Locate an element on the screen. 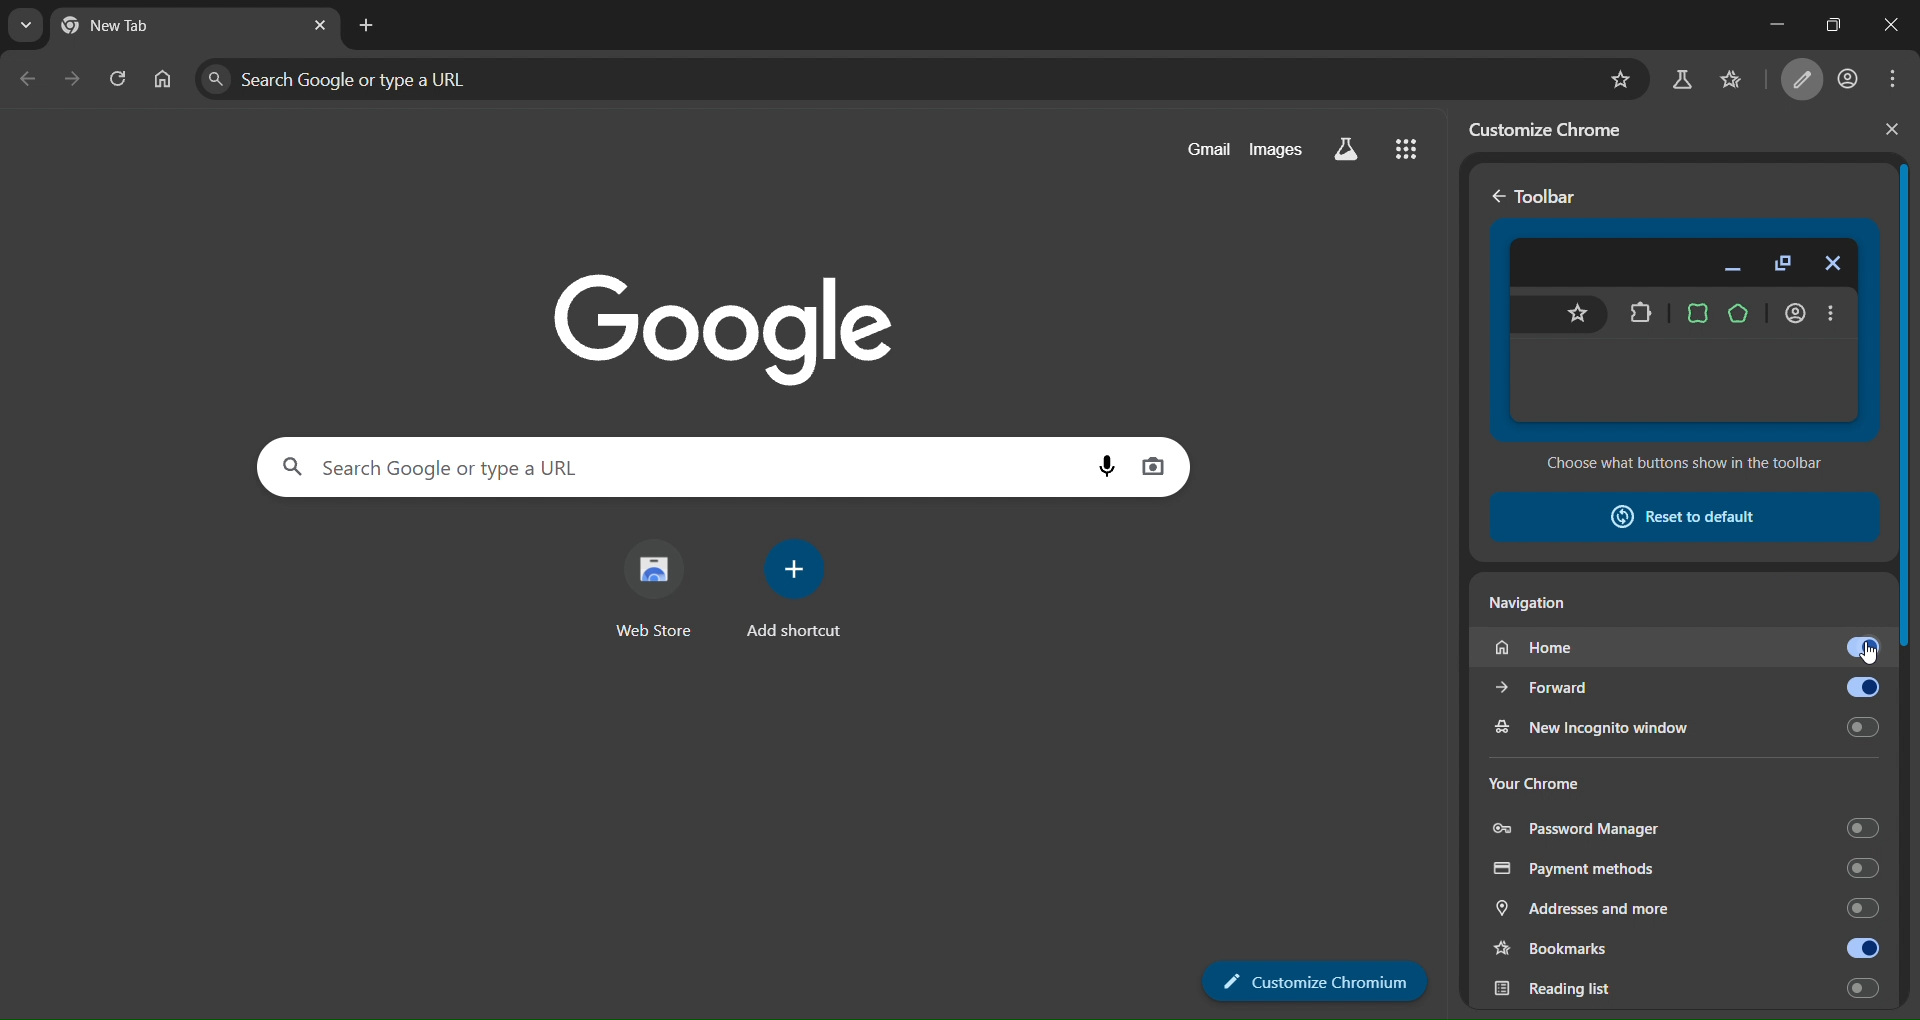 The width and height of the screenshot is (1920, 1020). Your Chrome is located at coordinates (1535, 781).